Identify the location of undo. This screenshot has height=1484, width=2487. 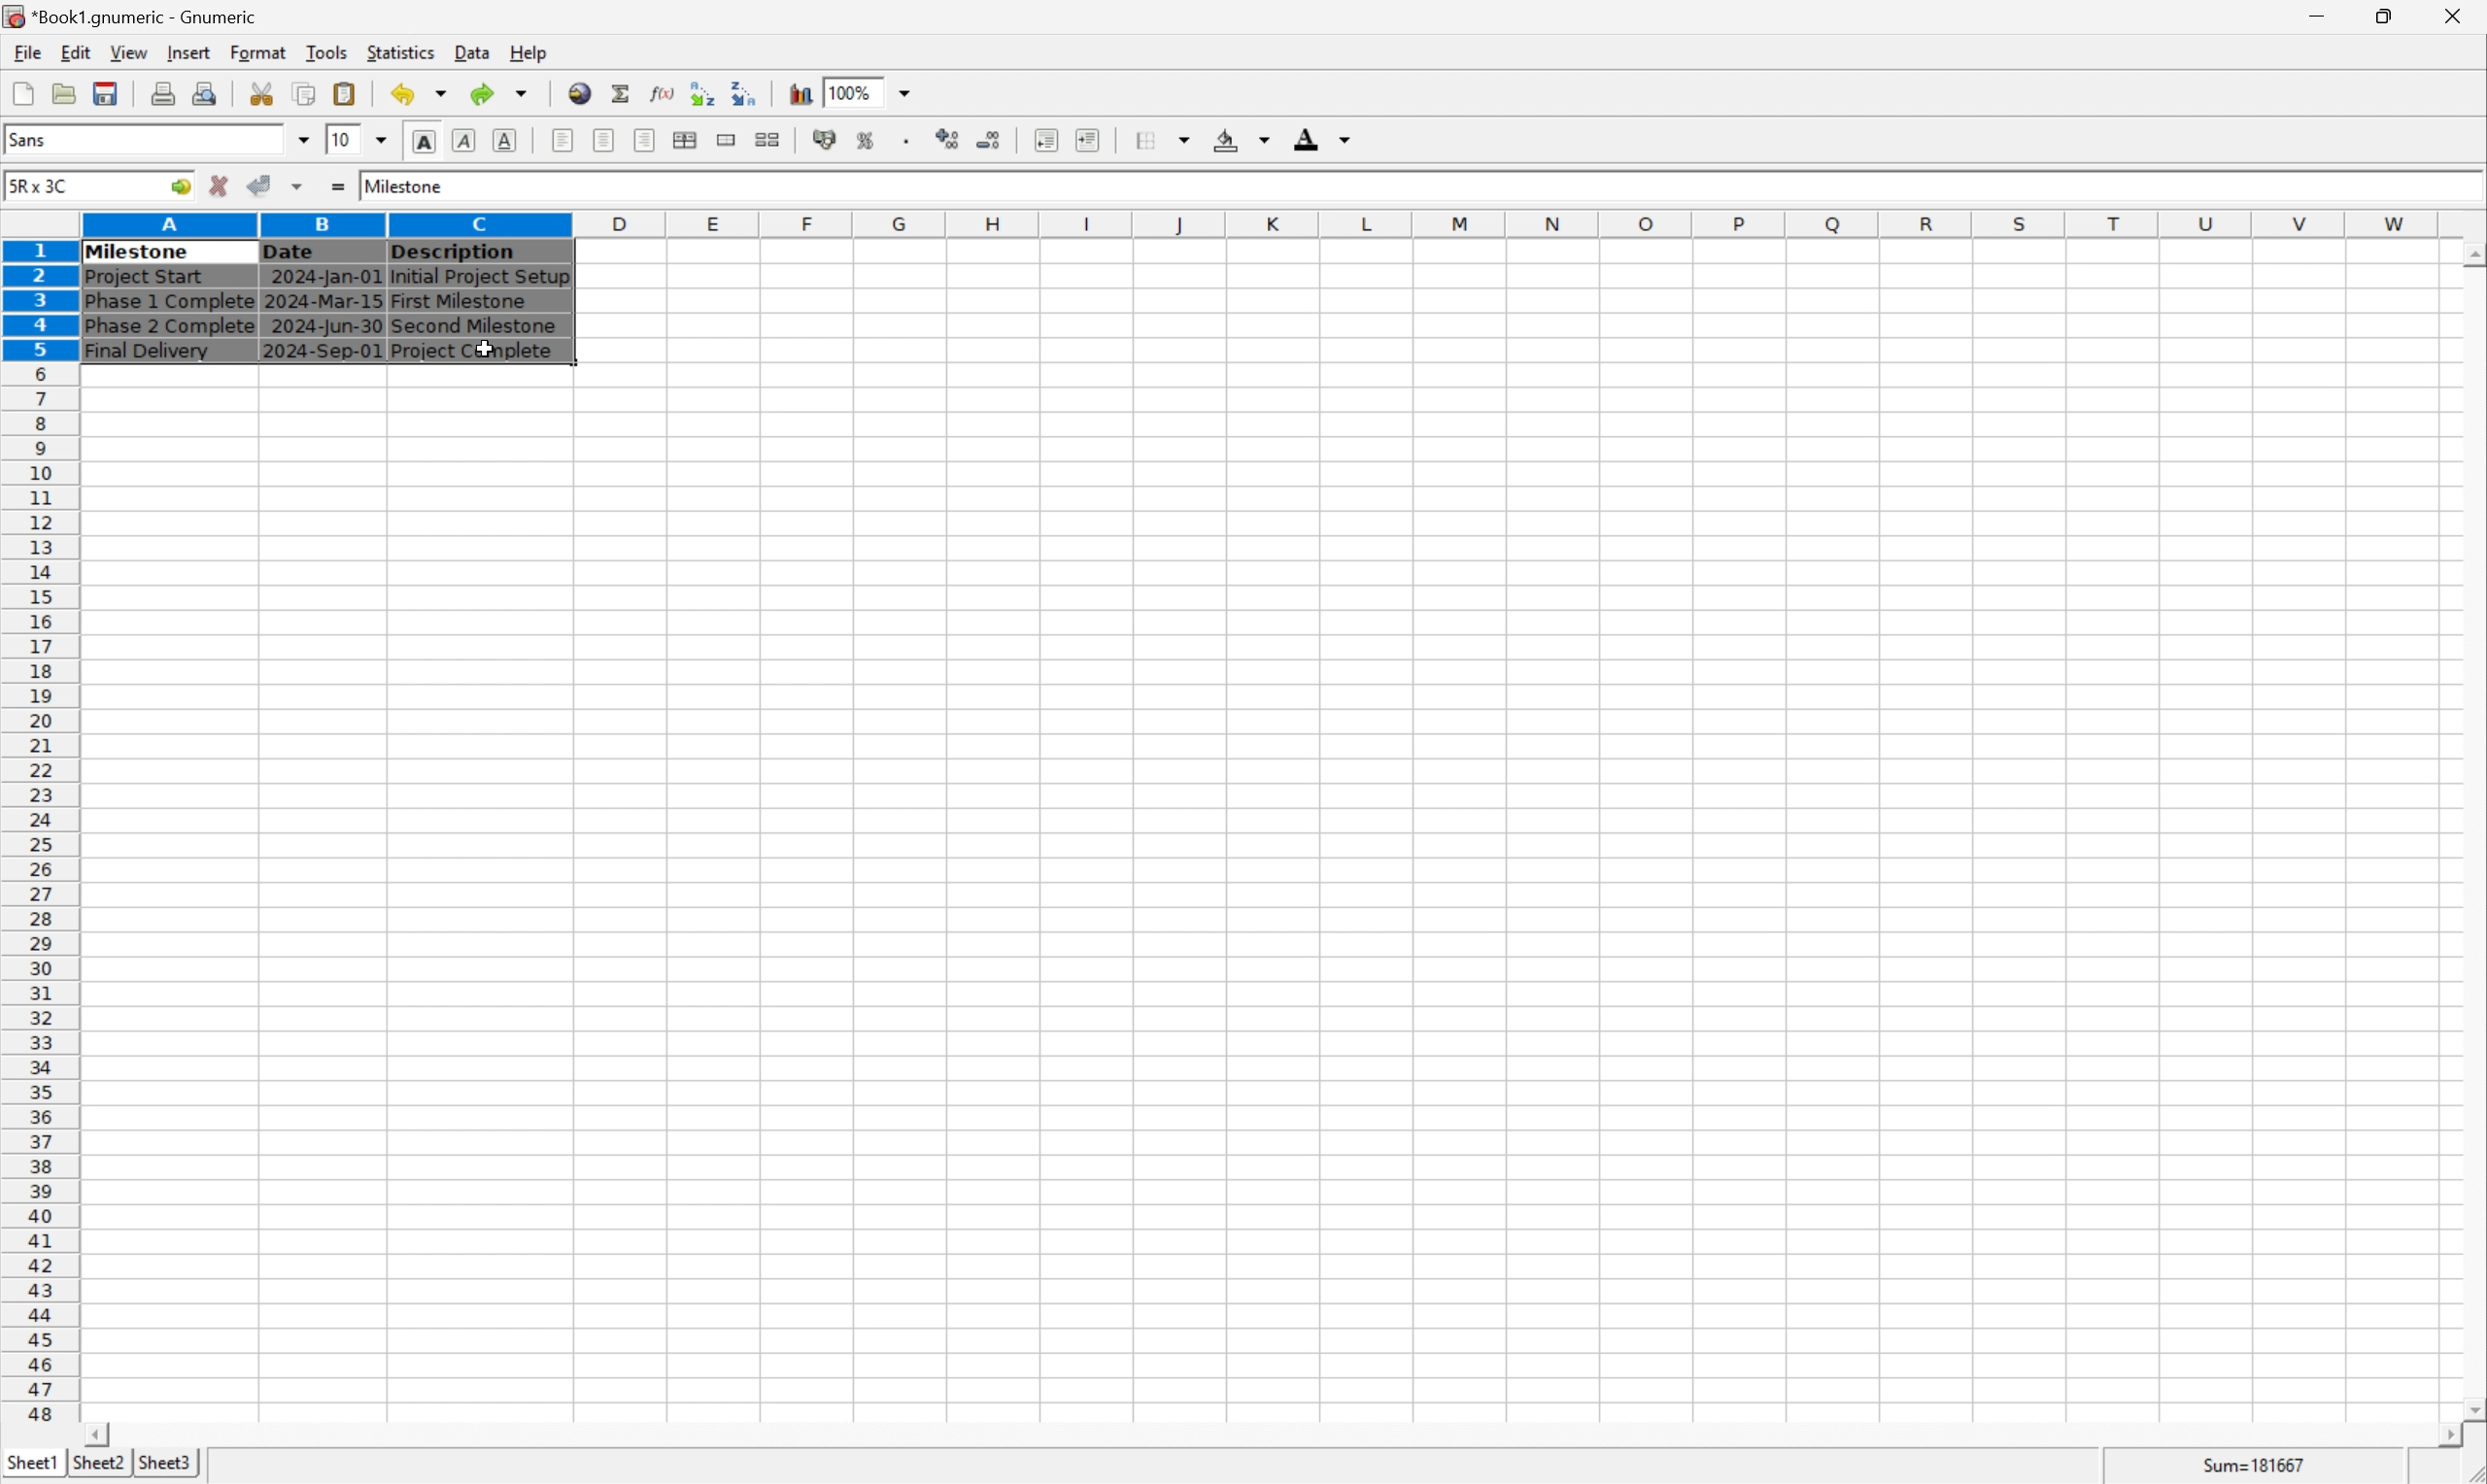
(424, 95).